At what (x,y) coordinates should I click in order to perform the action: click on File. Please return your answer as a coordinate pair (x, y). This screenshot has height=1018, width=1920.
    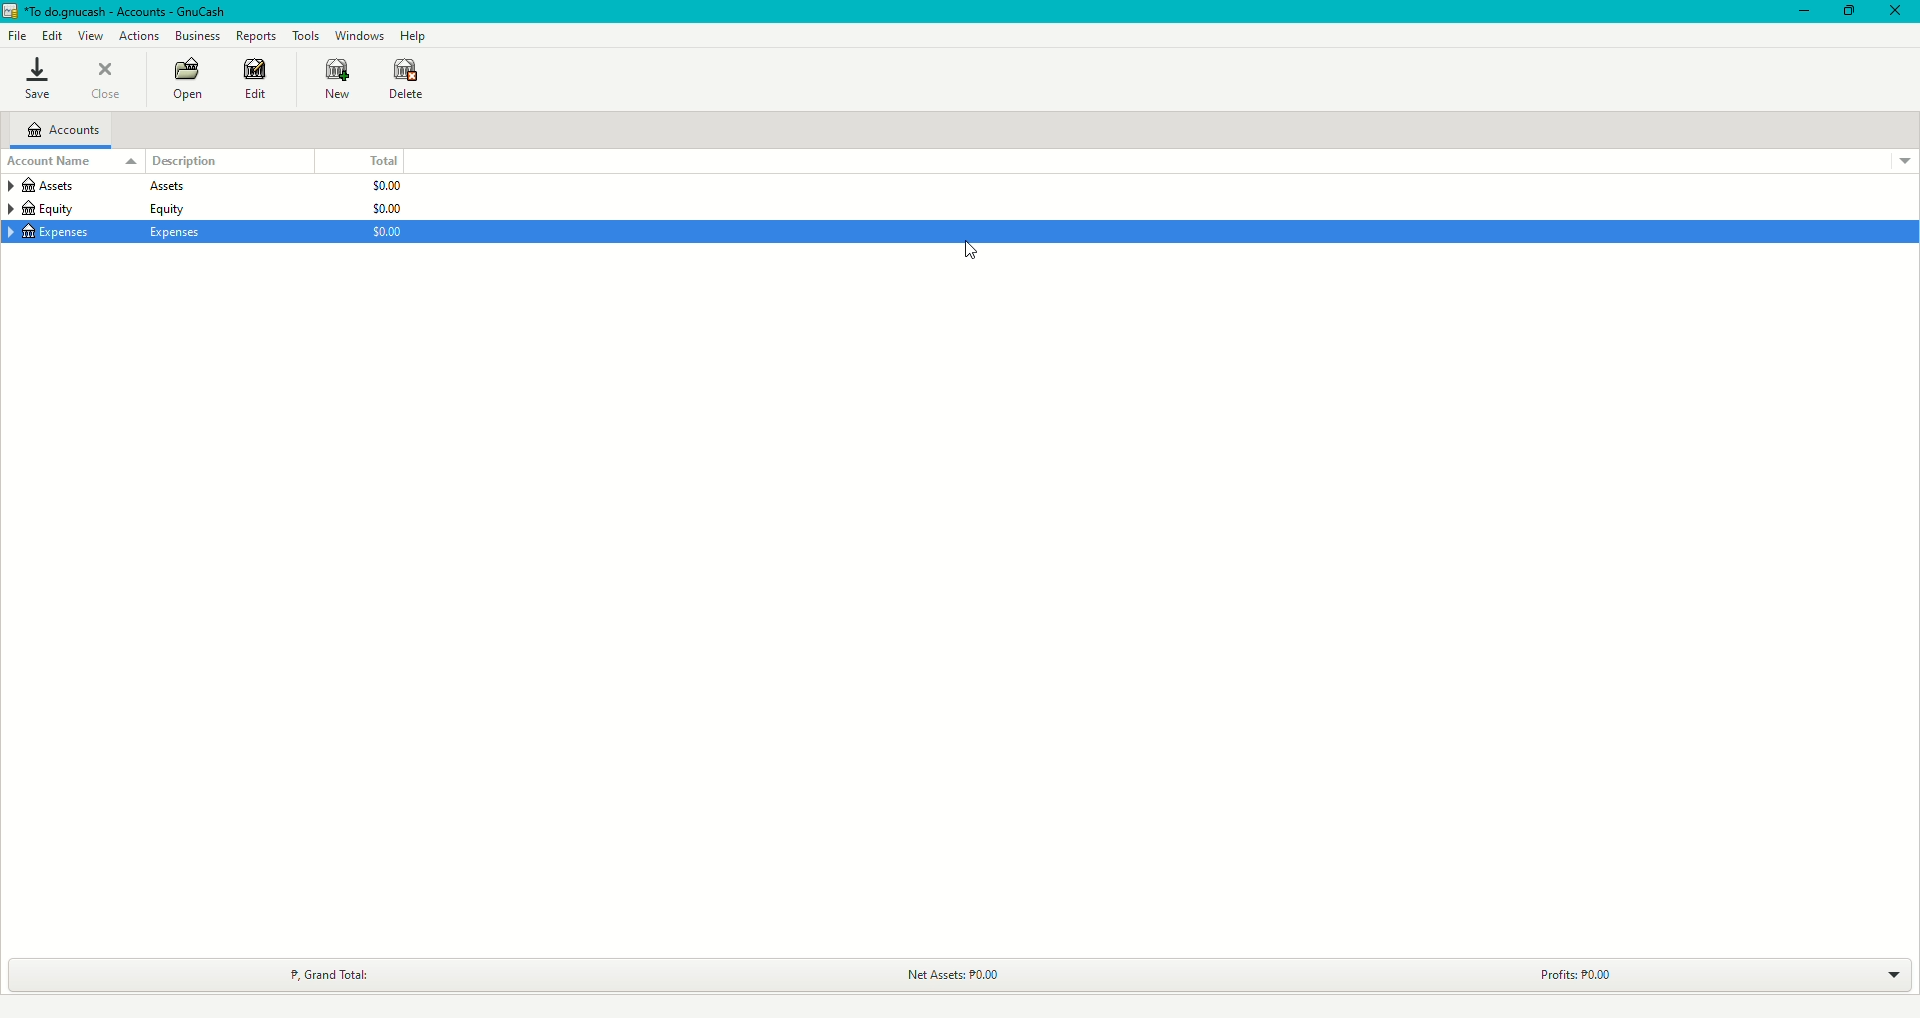
    Looking at the image, I should click on (16, 34).